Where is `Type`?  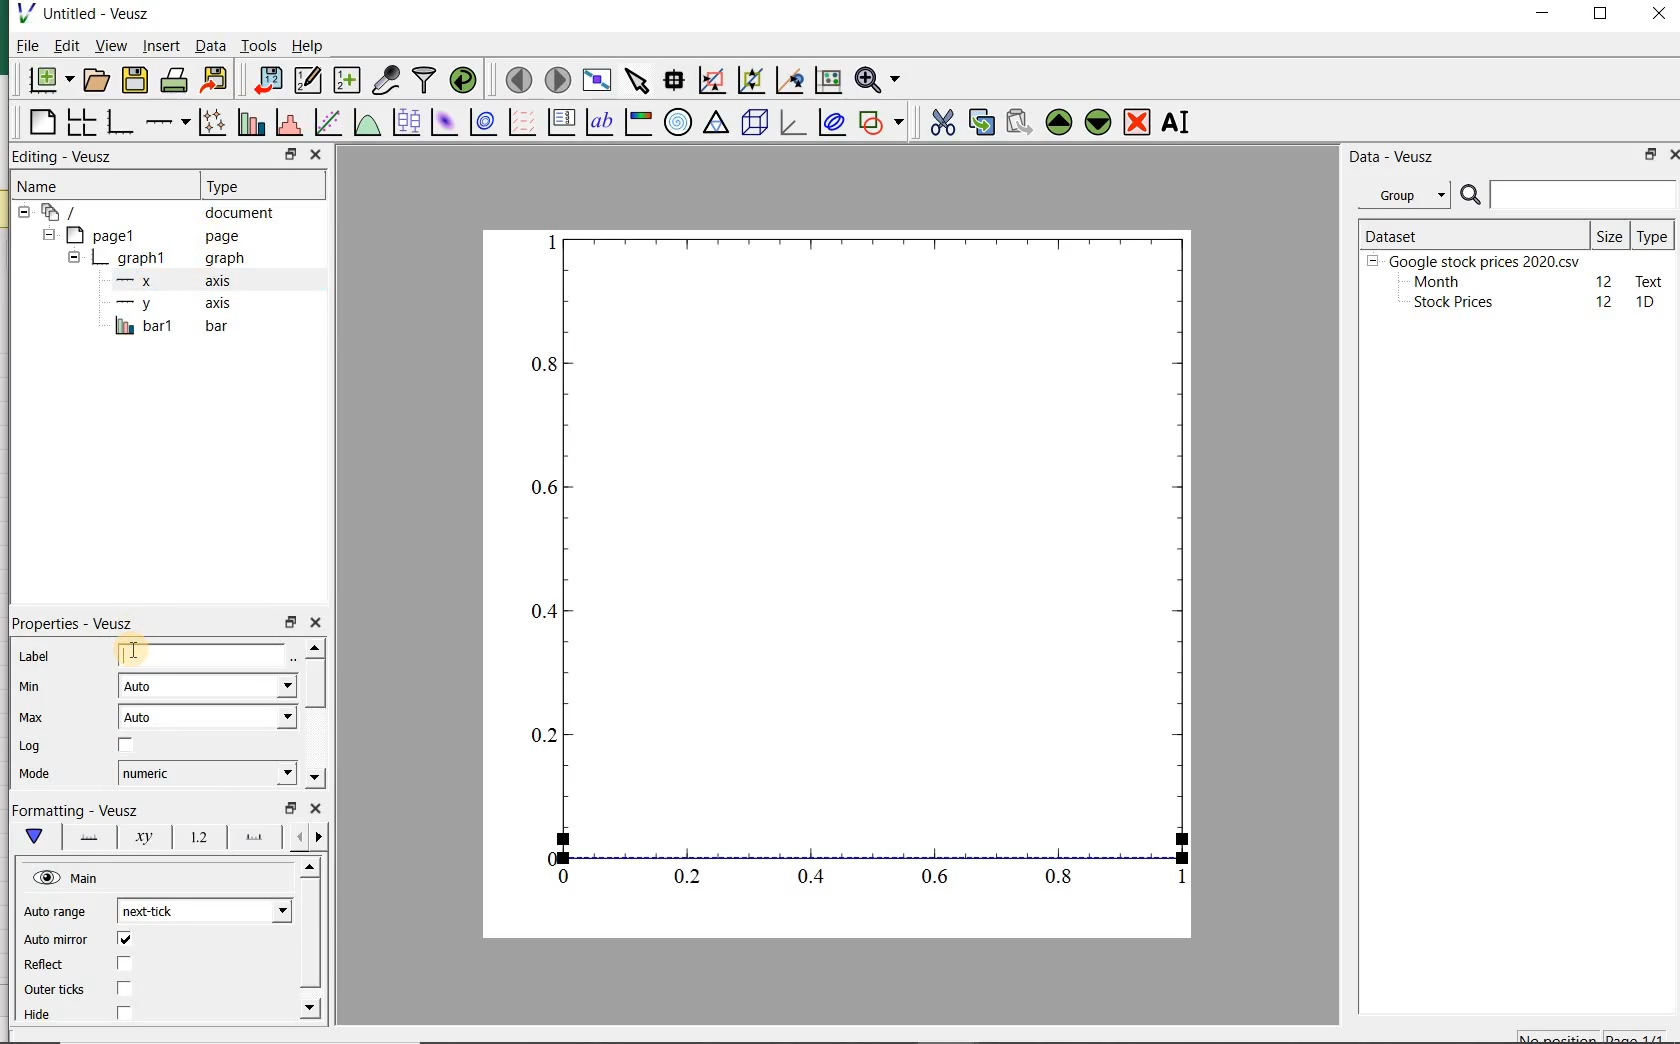
Type is located at coordinates (249, 184).